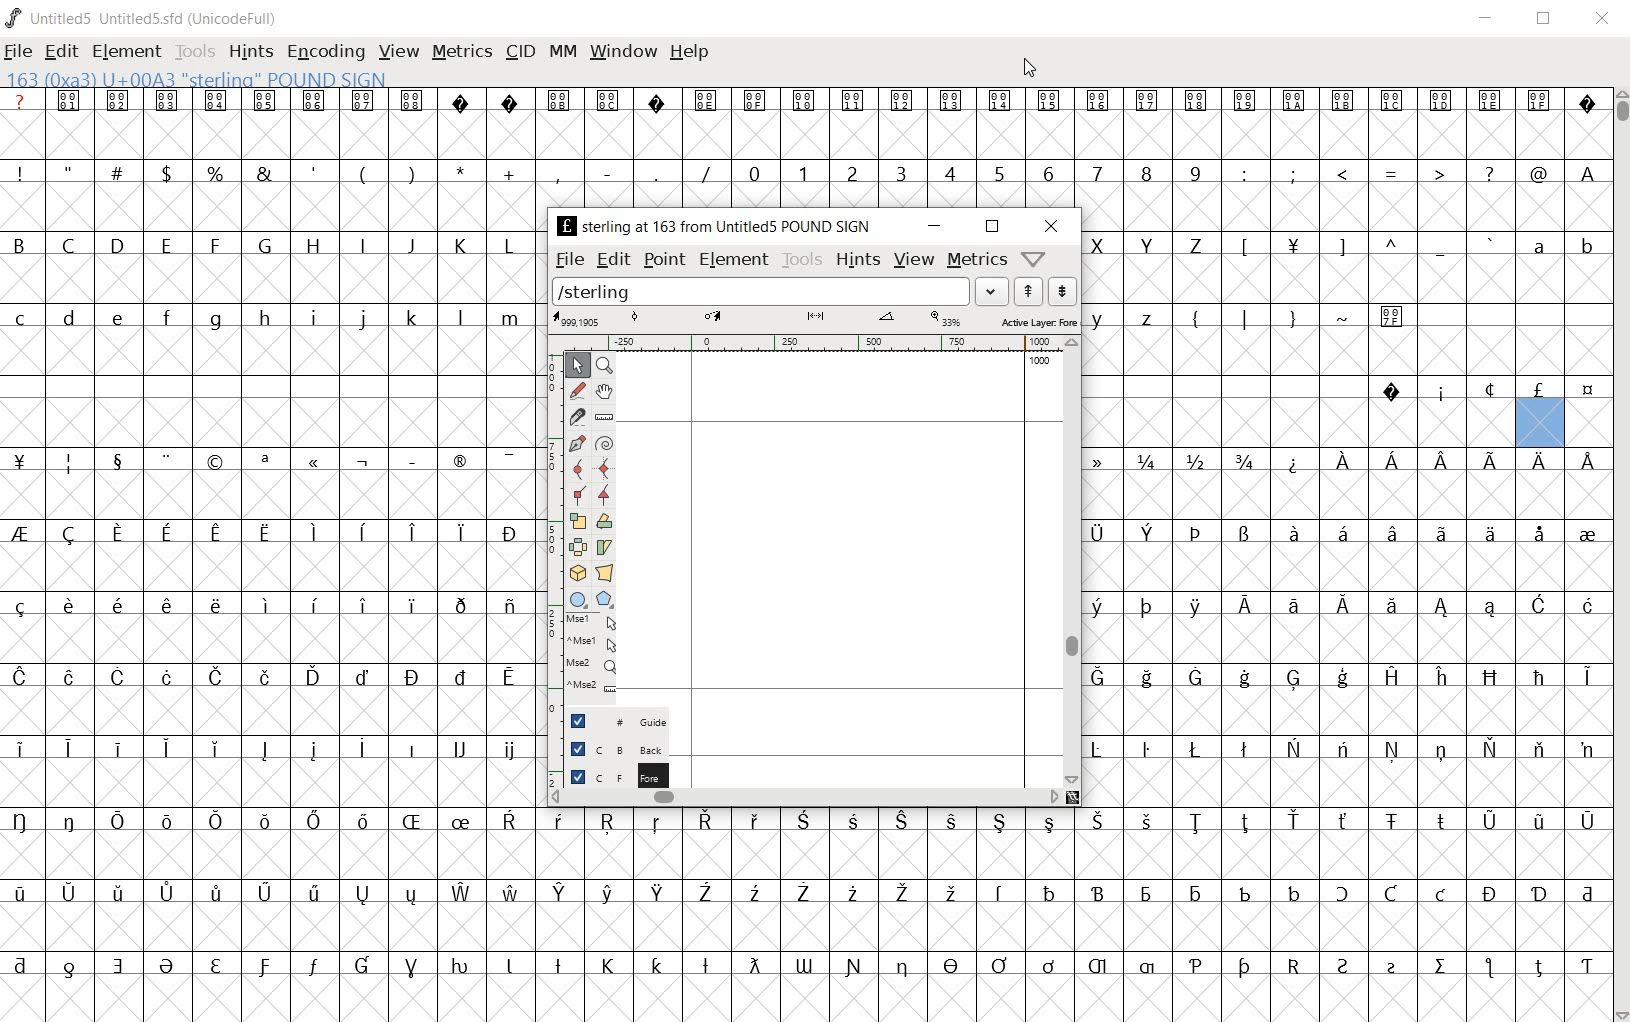 The height and width of the screenshot is (1022, 1630). Describe the element at coordinates (315, 100) in the screenshot. I see `Symbol` at that location.